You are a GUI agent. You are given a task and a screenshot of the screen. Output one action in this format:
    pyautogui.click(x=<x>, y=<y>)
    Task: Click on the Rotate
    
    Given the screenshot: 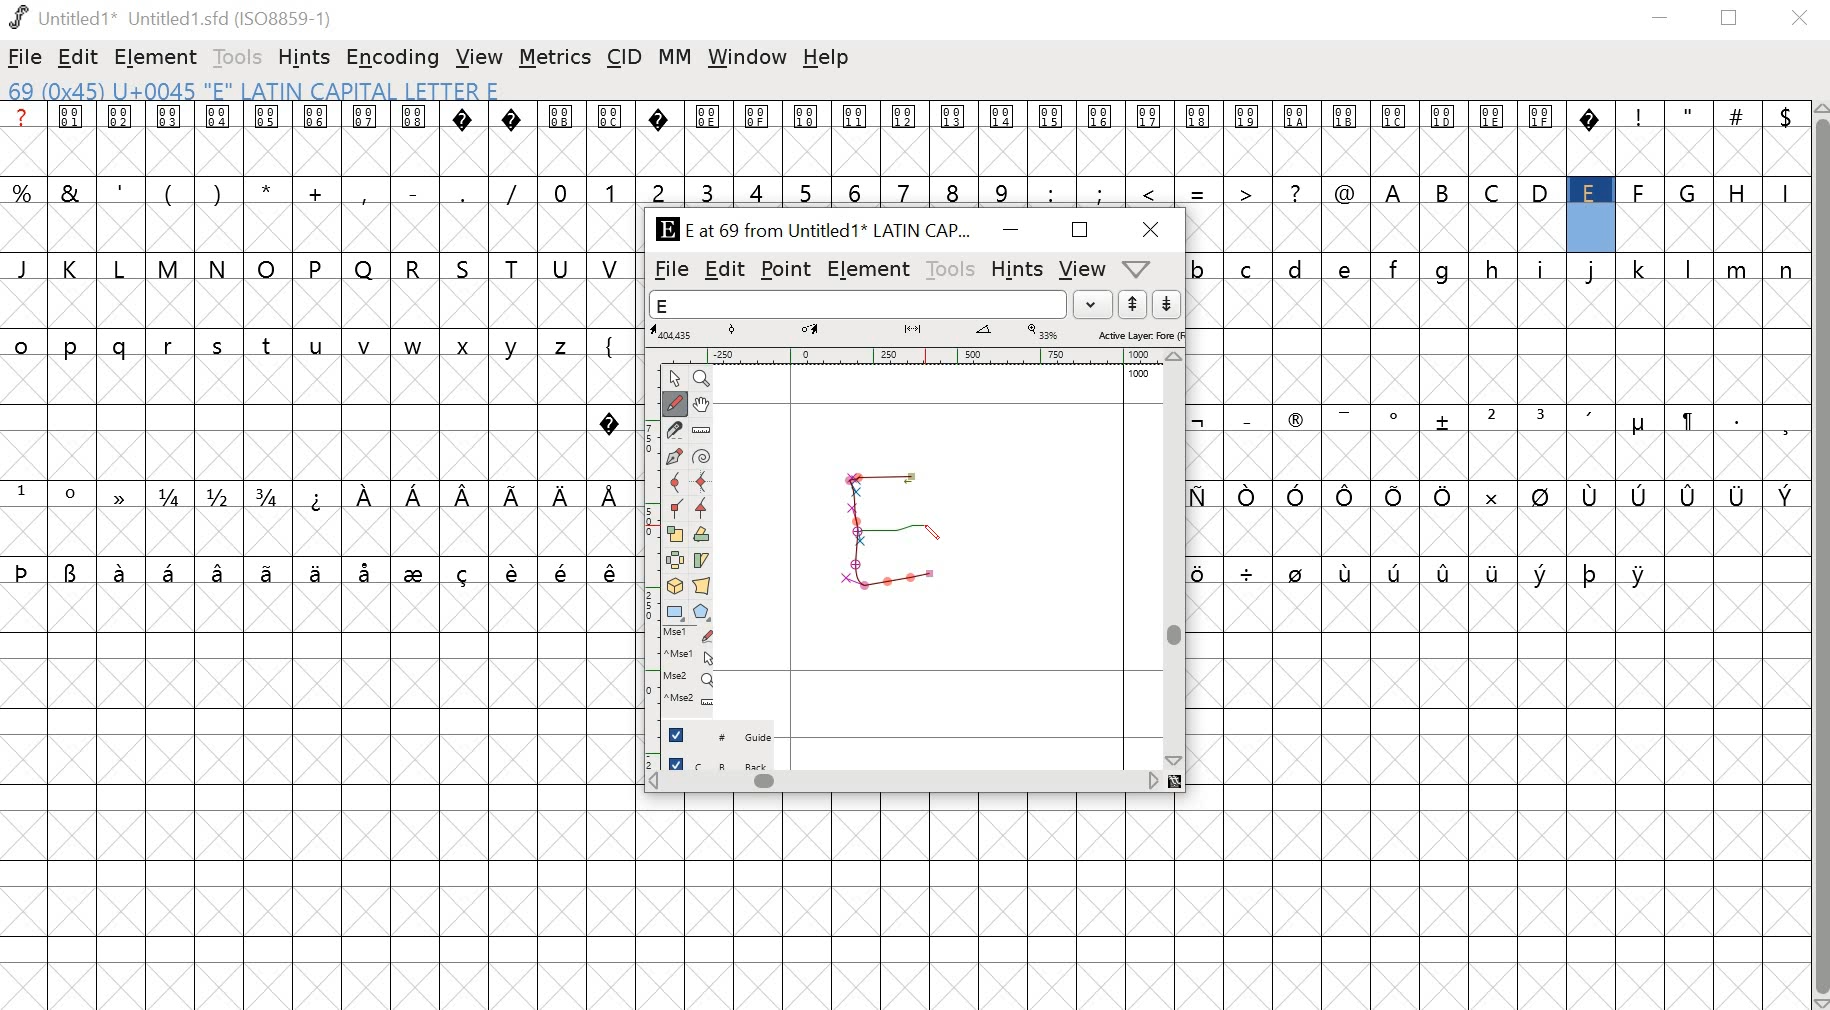 What is the action you would take?
    pyautogui.click(x=703, y=535)
    